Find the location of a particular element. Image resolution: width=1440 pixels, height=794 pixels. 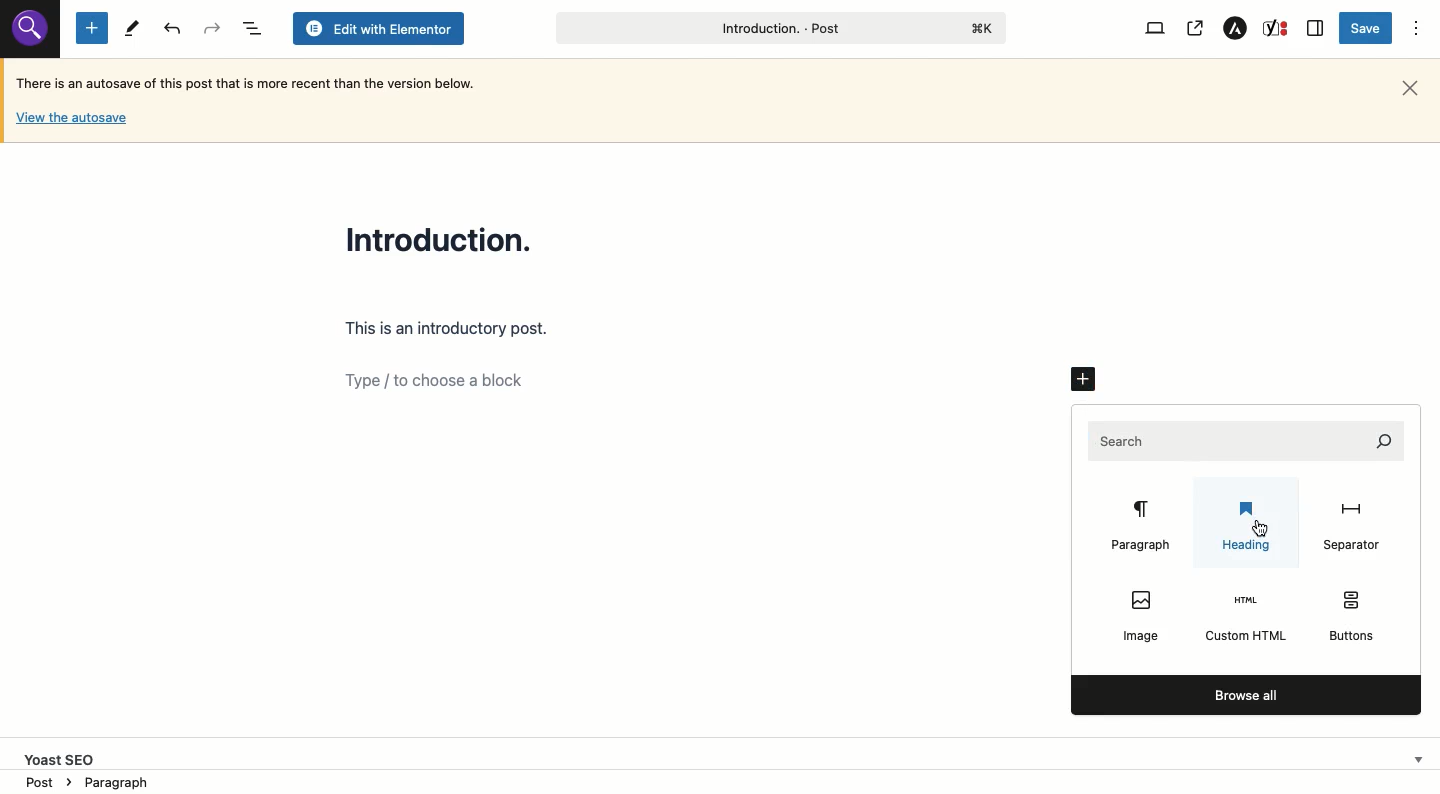

Autosave text is located at coordinates (252, 82).